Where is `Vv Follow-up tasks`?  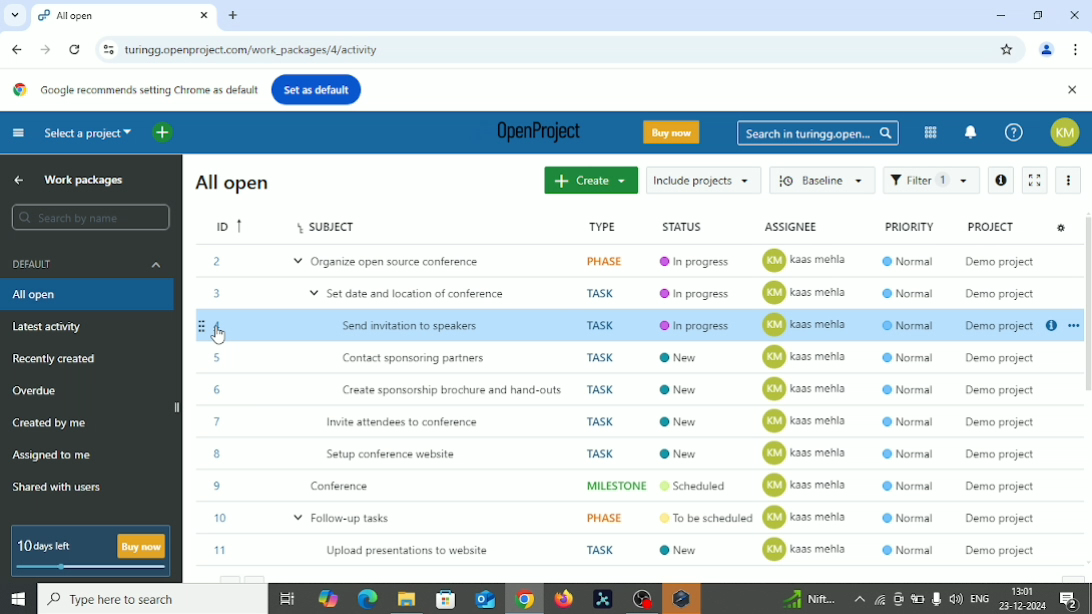 Vv Follow-up tasks is located at coordinates (635, 518).